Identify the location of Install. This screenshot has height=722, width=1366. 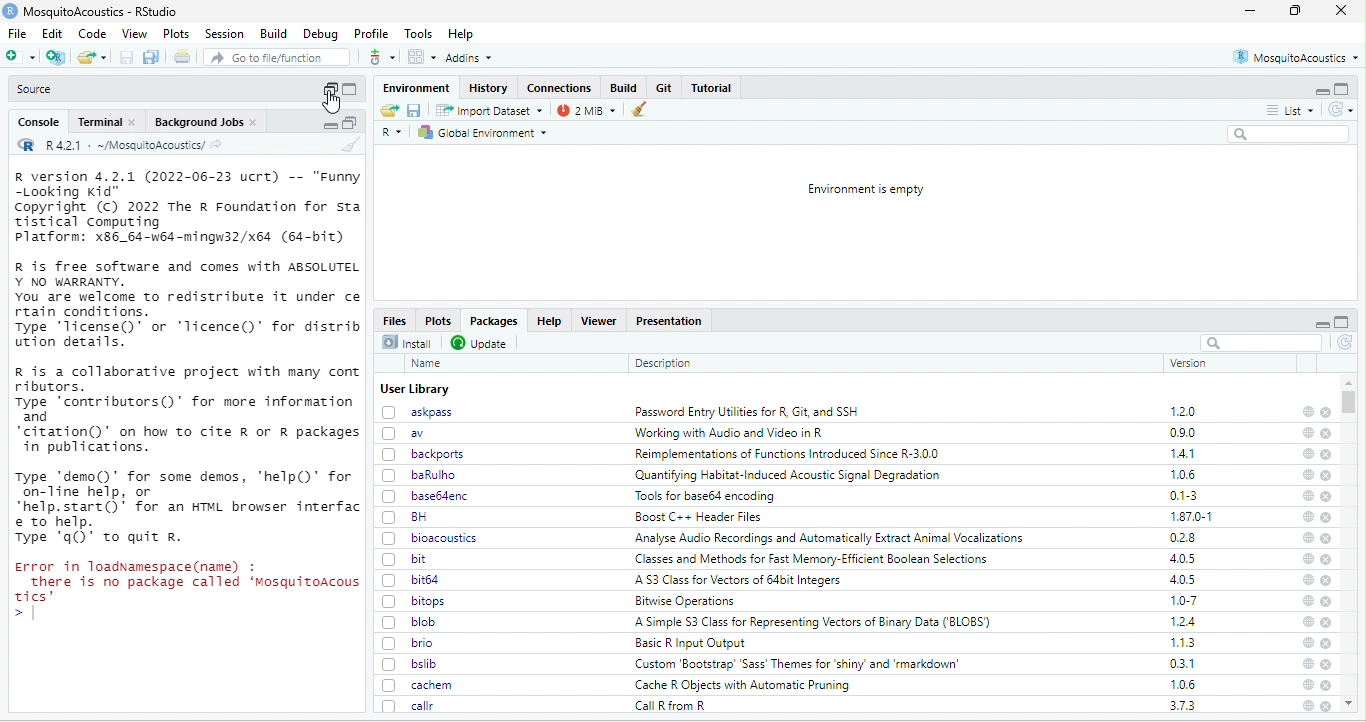
(410, 341).